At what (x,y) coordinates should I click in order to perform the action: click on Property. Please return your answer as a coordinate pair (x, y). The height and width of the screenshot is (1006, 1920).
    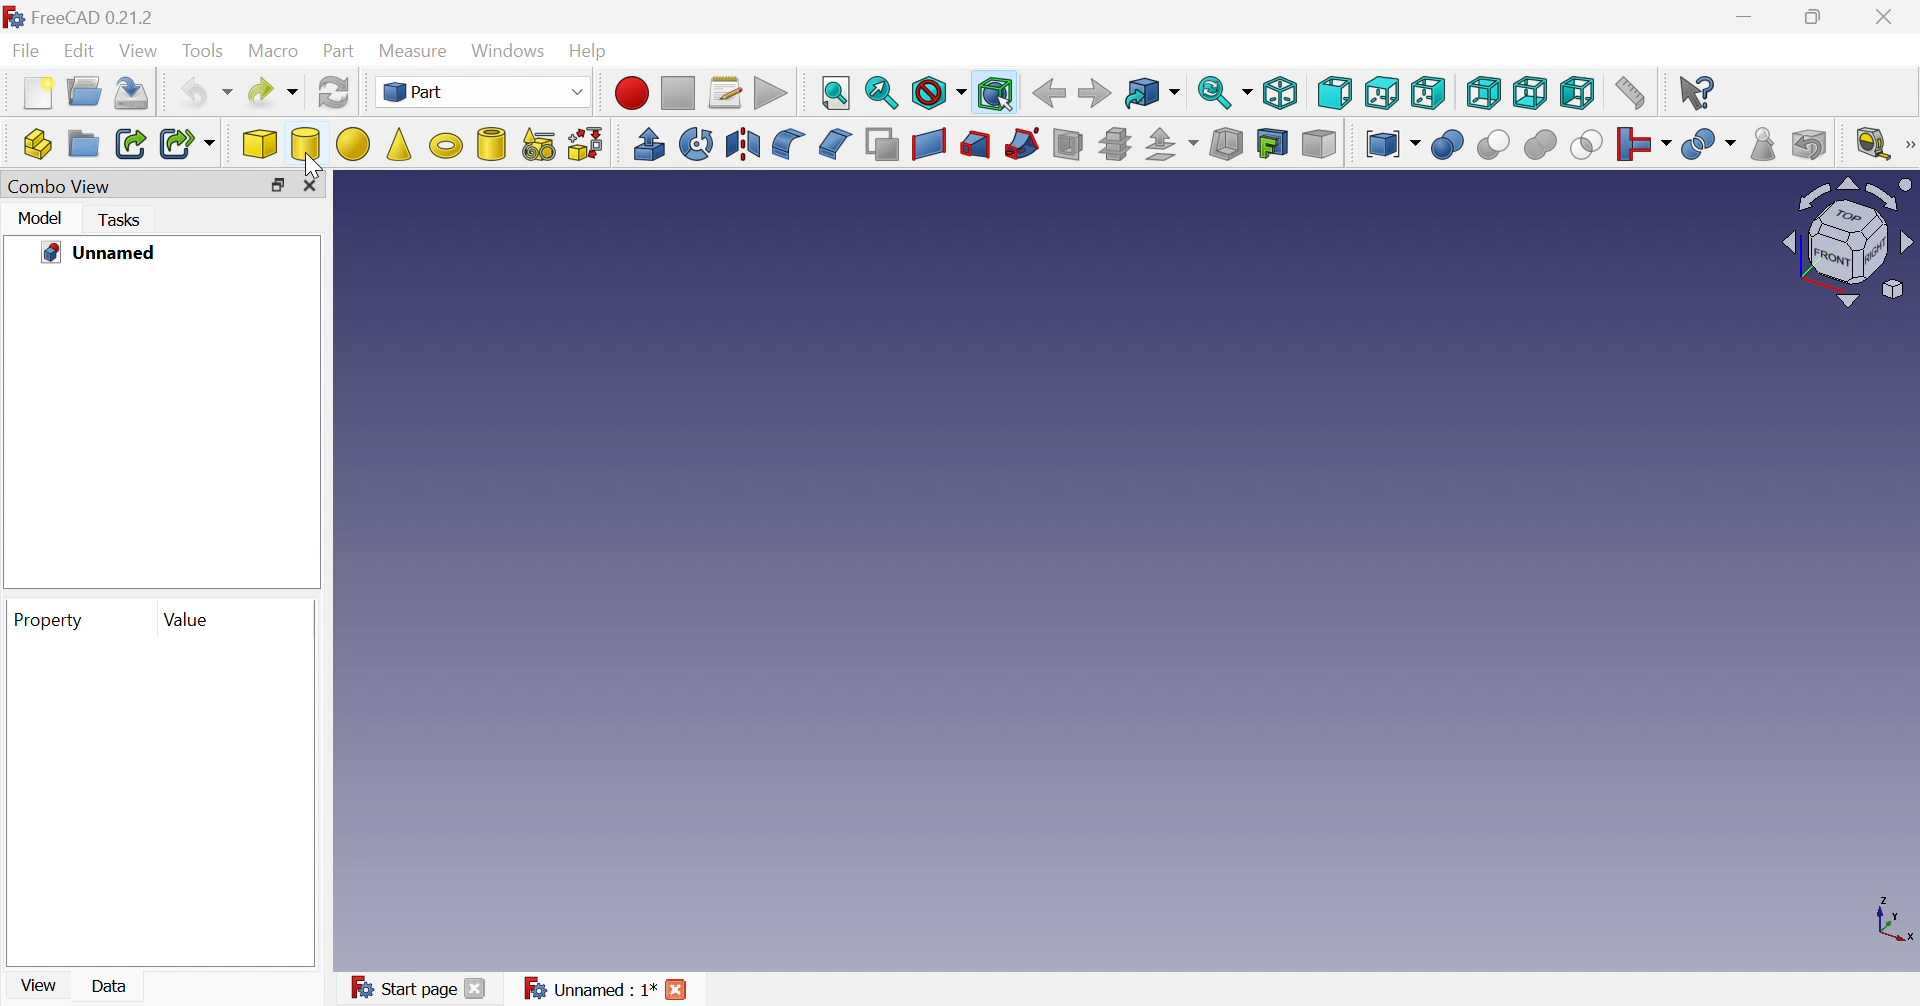
    Looking at the image, I should click on (52, 620).